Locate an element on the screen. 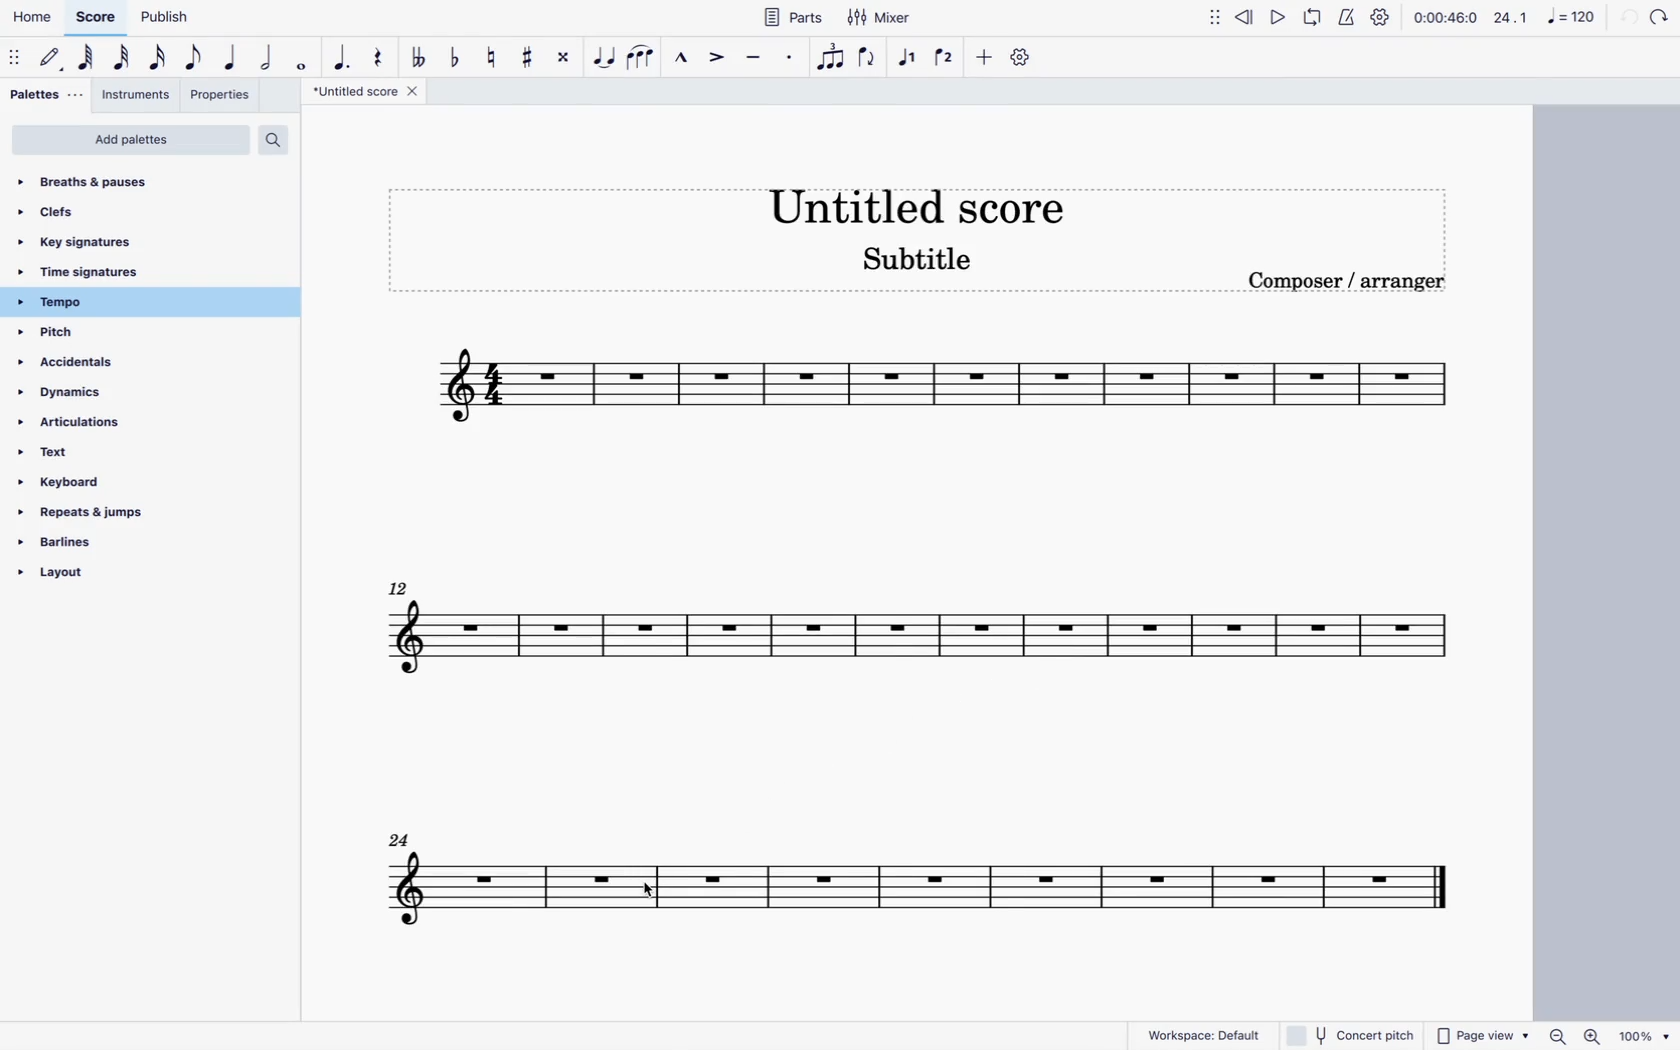 The height and width of the screenshot is (1050, 1680). score is located at coordinates (932, 641).